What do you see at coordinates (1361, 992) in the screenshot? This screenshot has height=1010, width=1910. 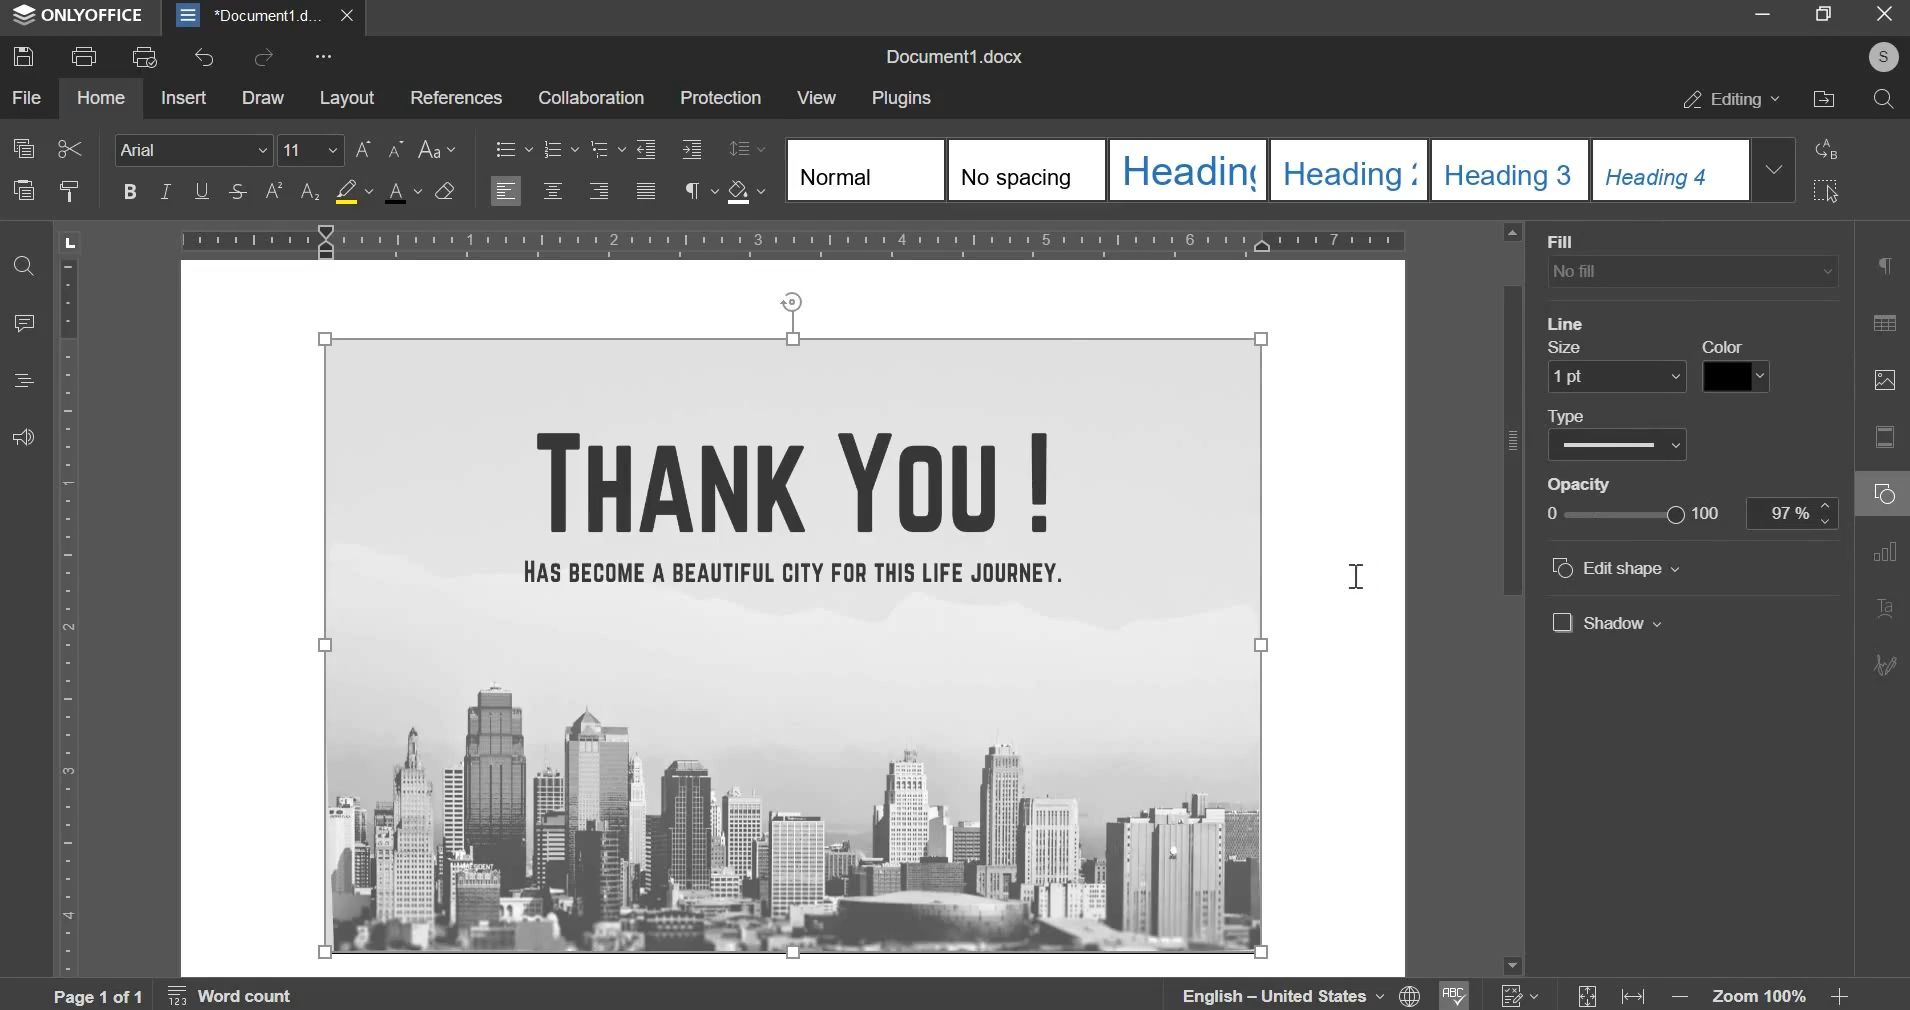 I see `language, spelling & numbers` at bounding box center [1361, 992].